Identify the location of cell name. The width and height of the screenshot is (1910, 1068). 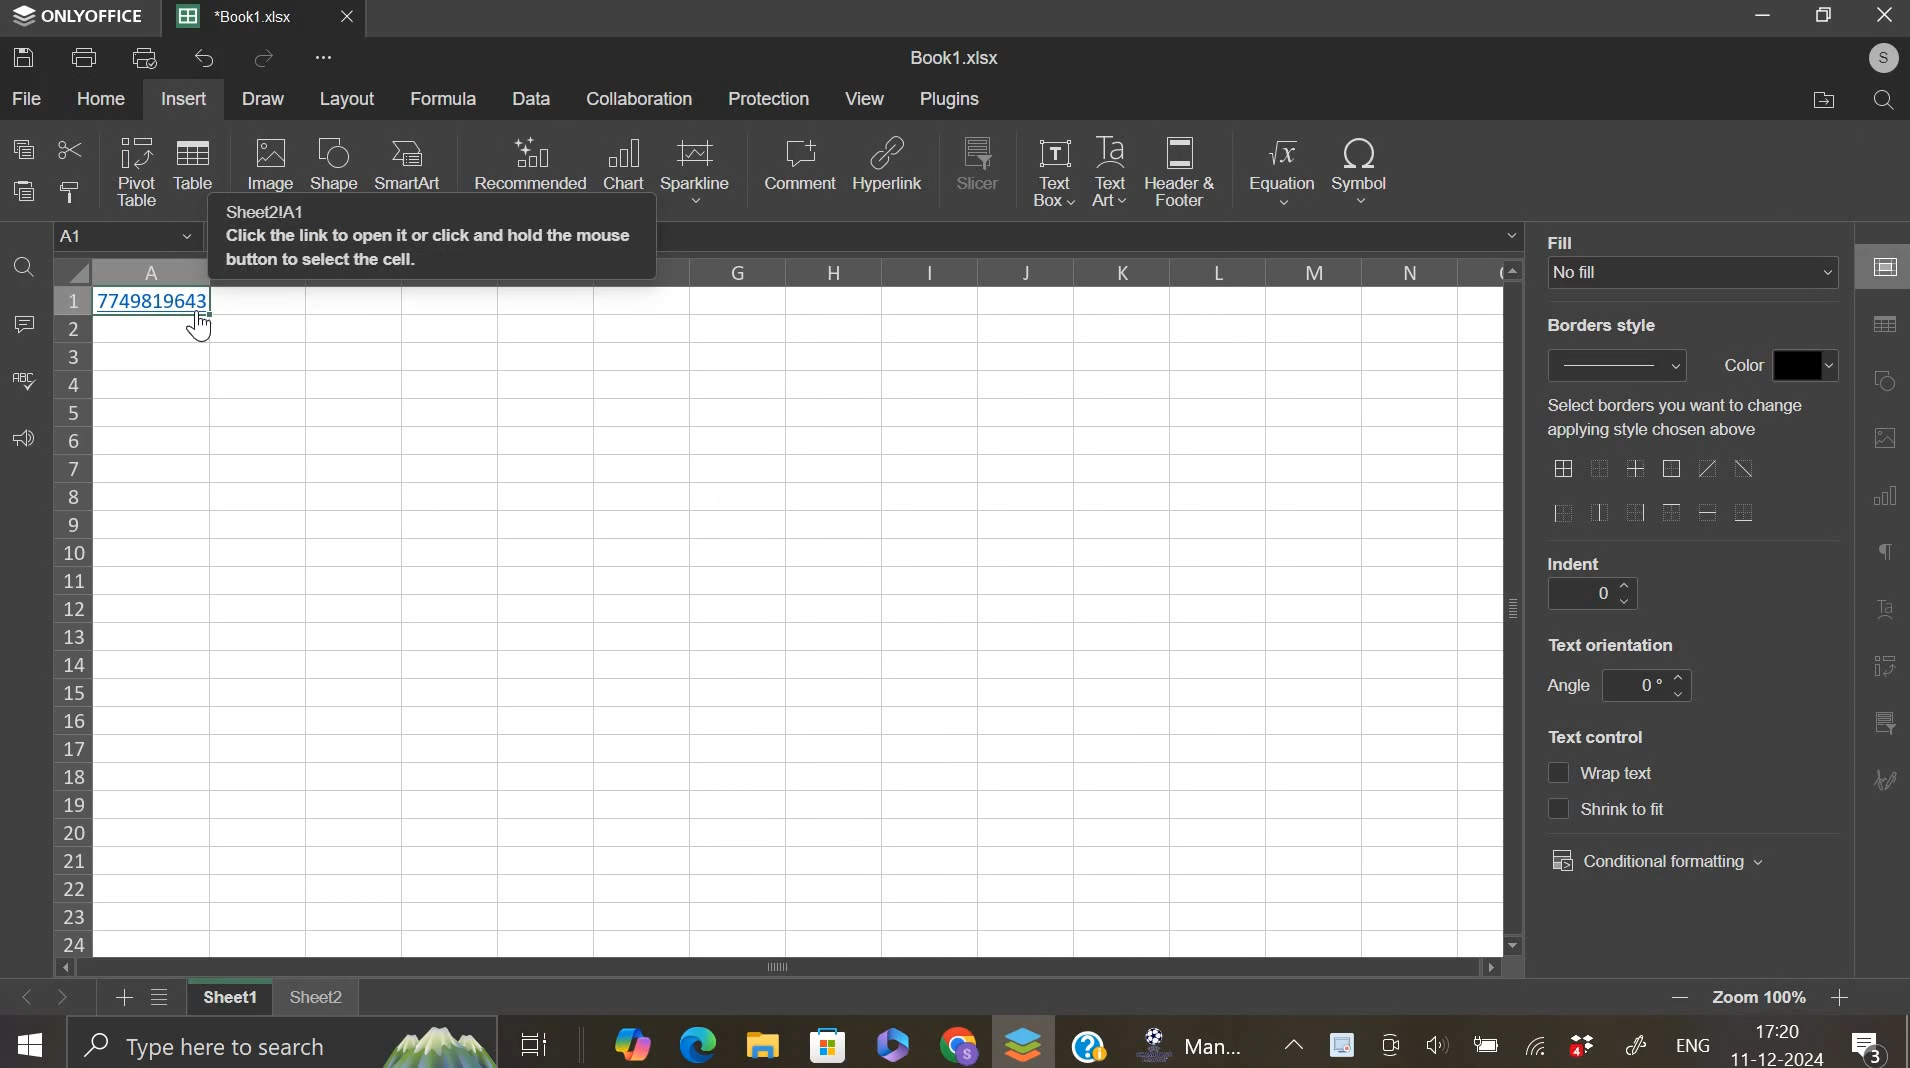
(129, 238).